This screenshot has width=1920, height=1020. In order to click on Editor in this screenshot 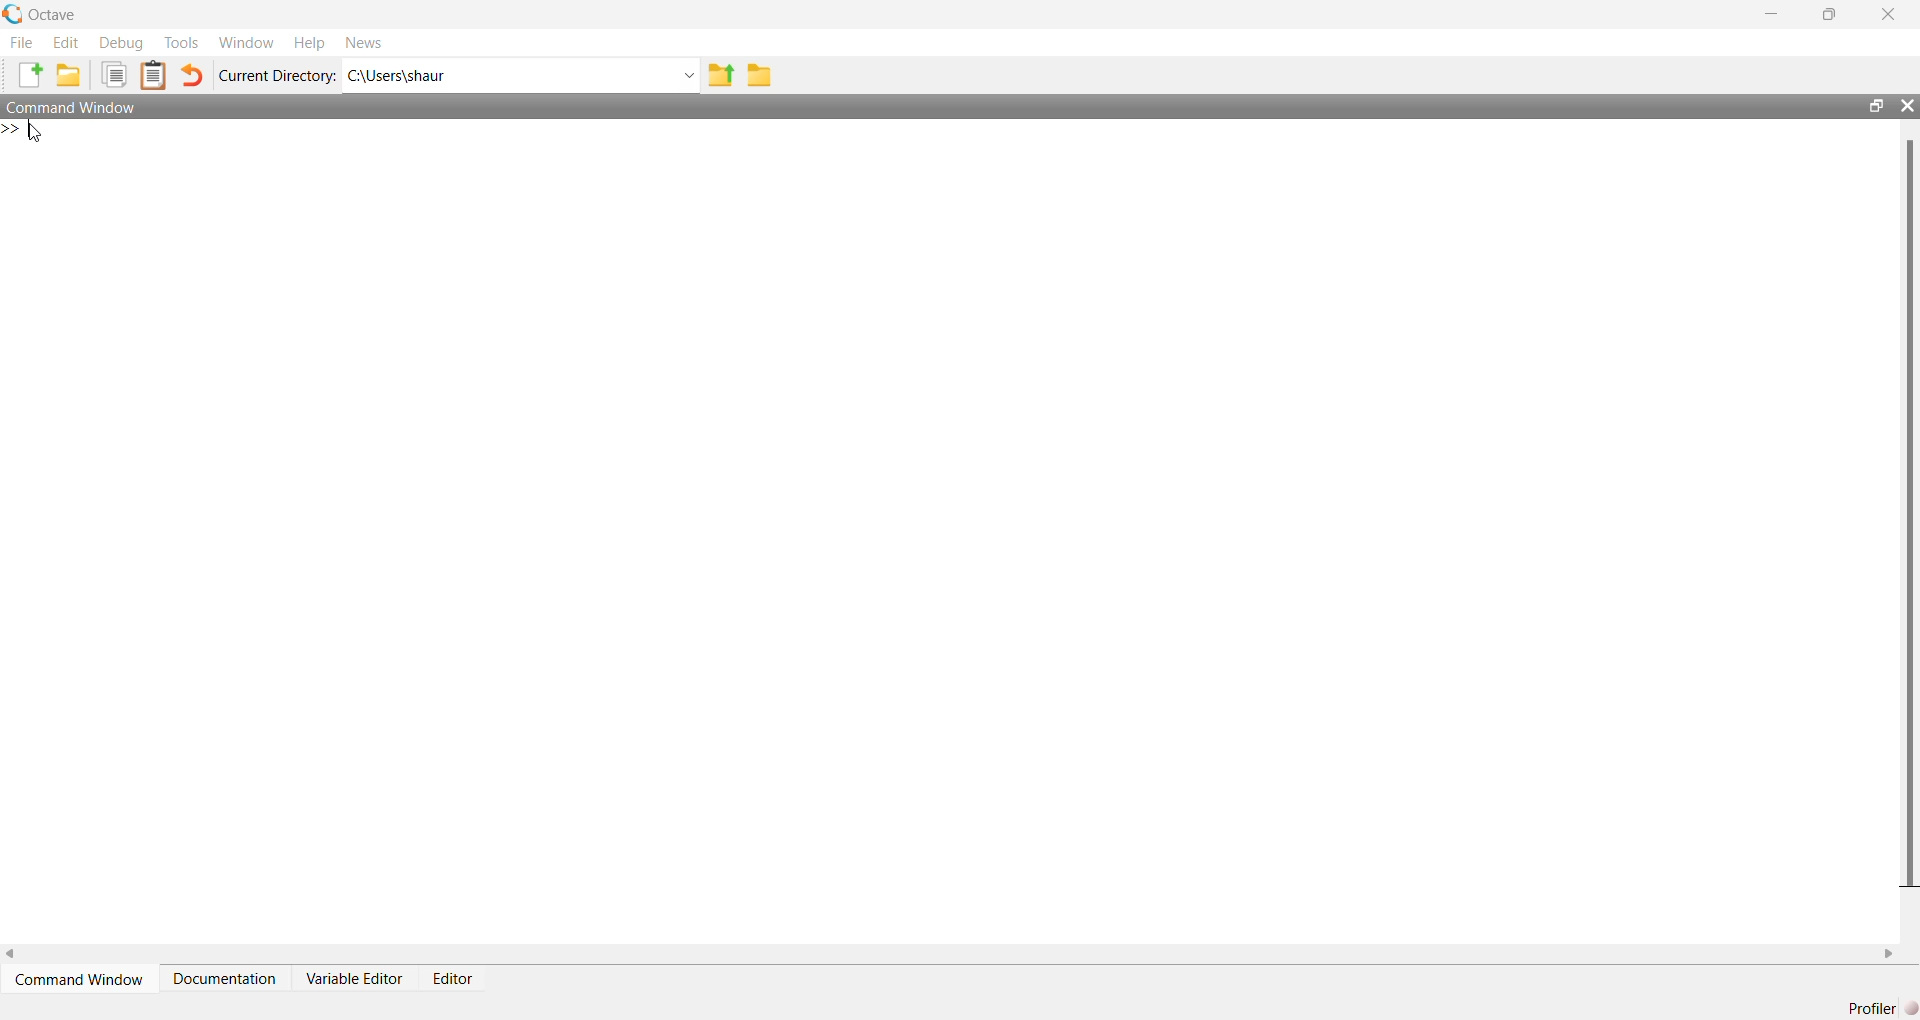, I will do `click(454, 979)`.